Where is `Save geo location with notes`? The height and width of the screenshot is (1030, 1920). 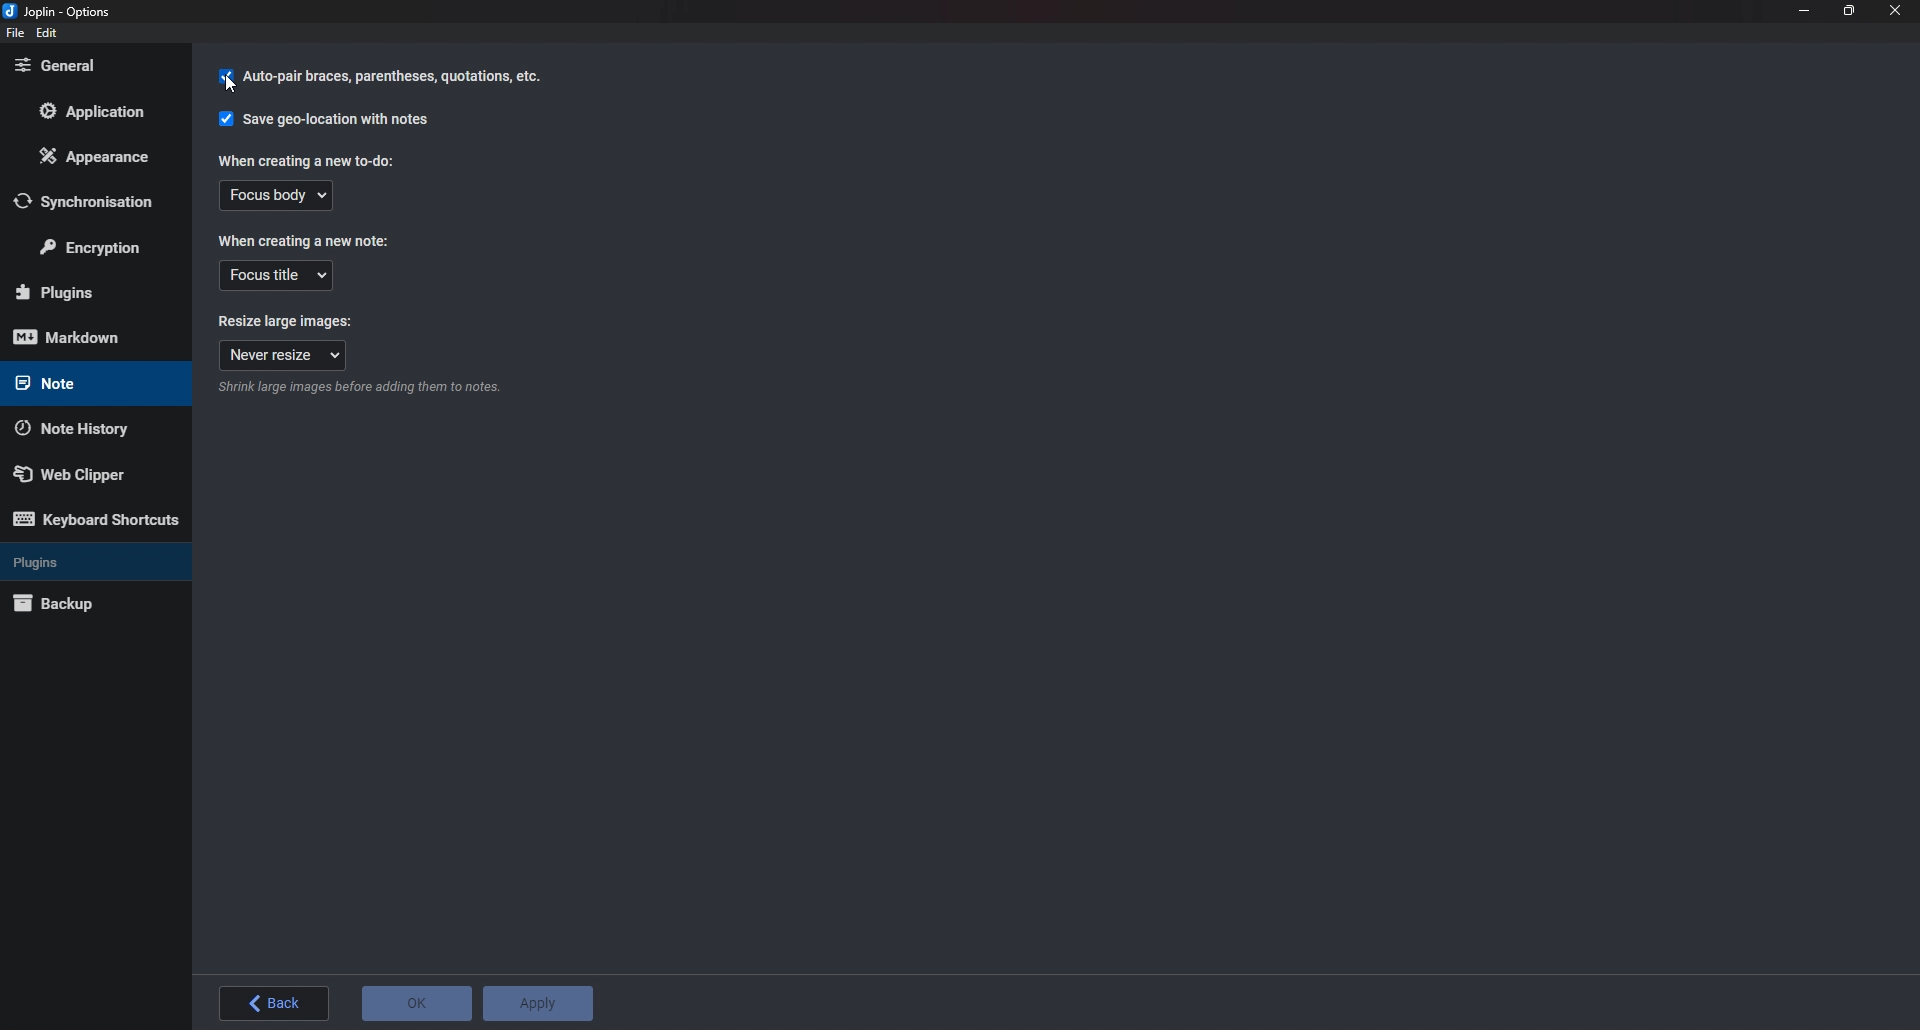 Save geo location with notes is located at coordinates (328, 120).